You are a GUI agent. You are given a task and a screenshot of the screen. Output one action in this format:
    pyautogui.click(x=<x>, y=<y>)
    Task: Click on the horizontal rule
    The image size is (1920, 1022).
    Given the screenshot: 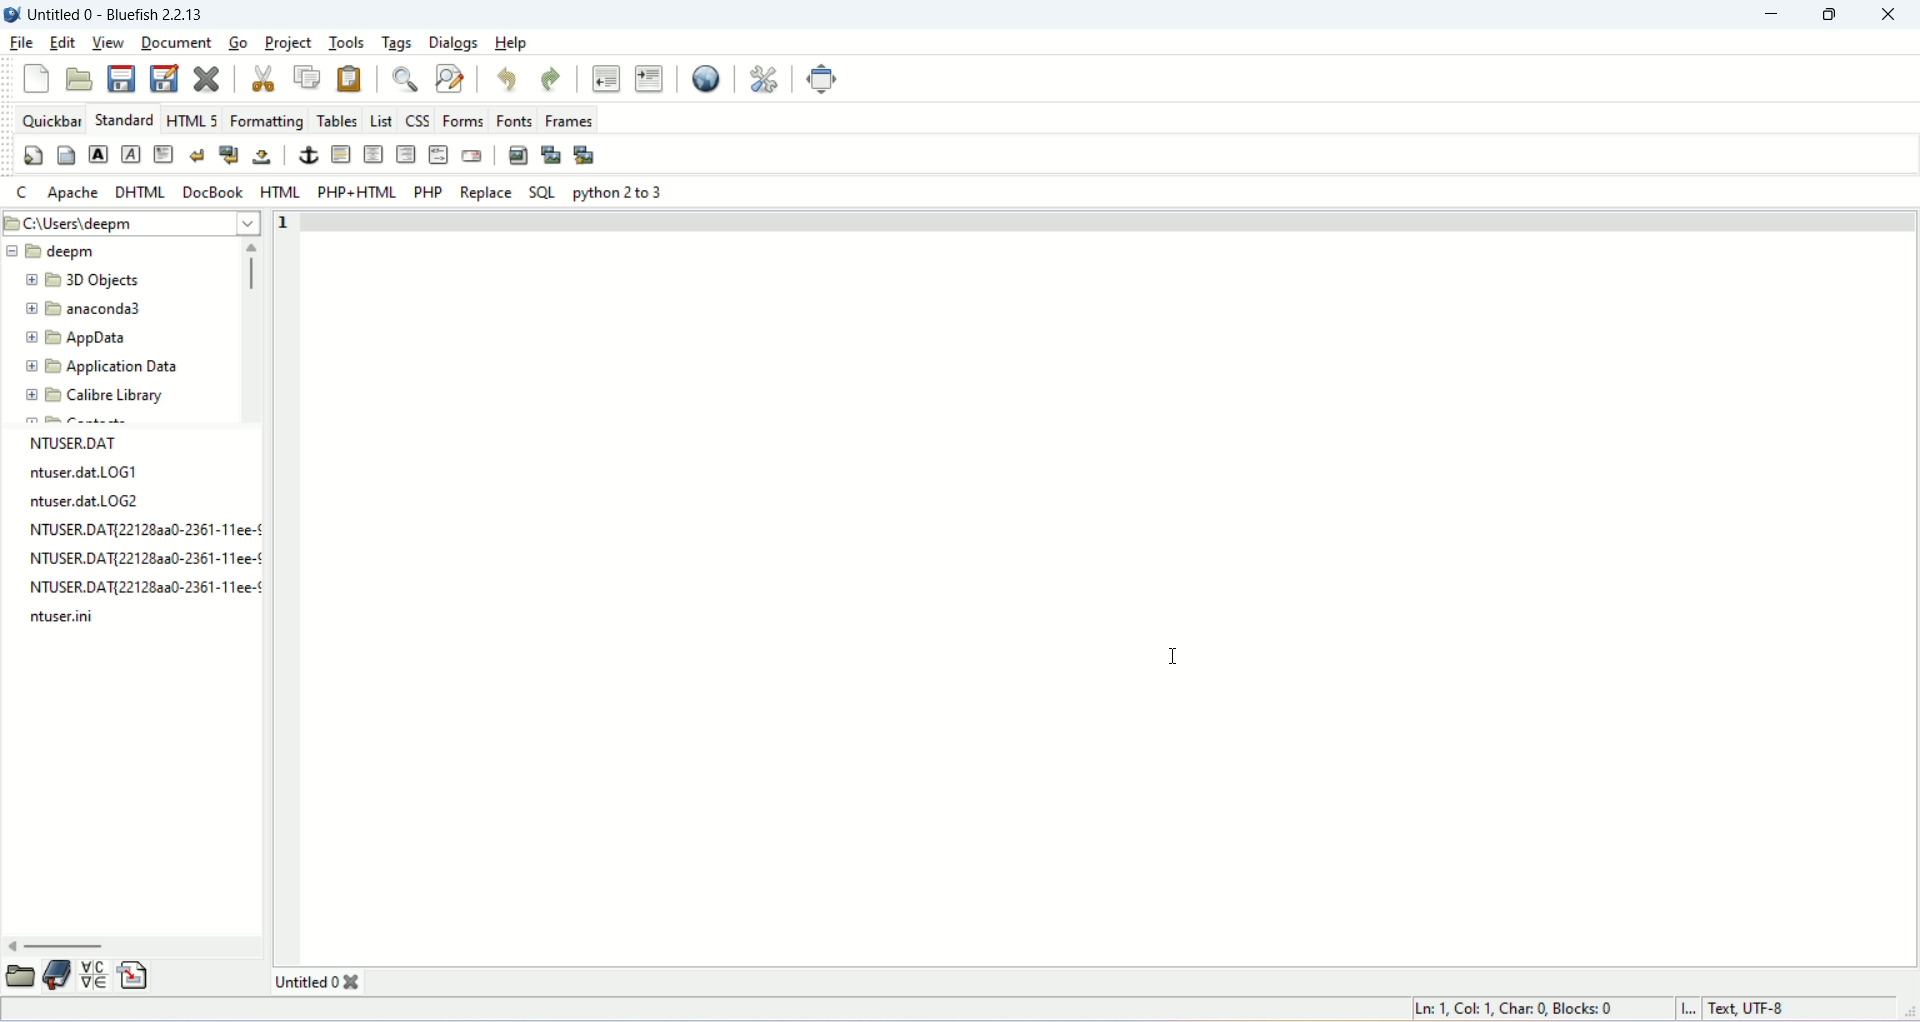 What is the action you would take?
    pyautogui.click(x=340, y=155)
    